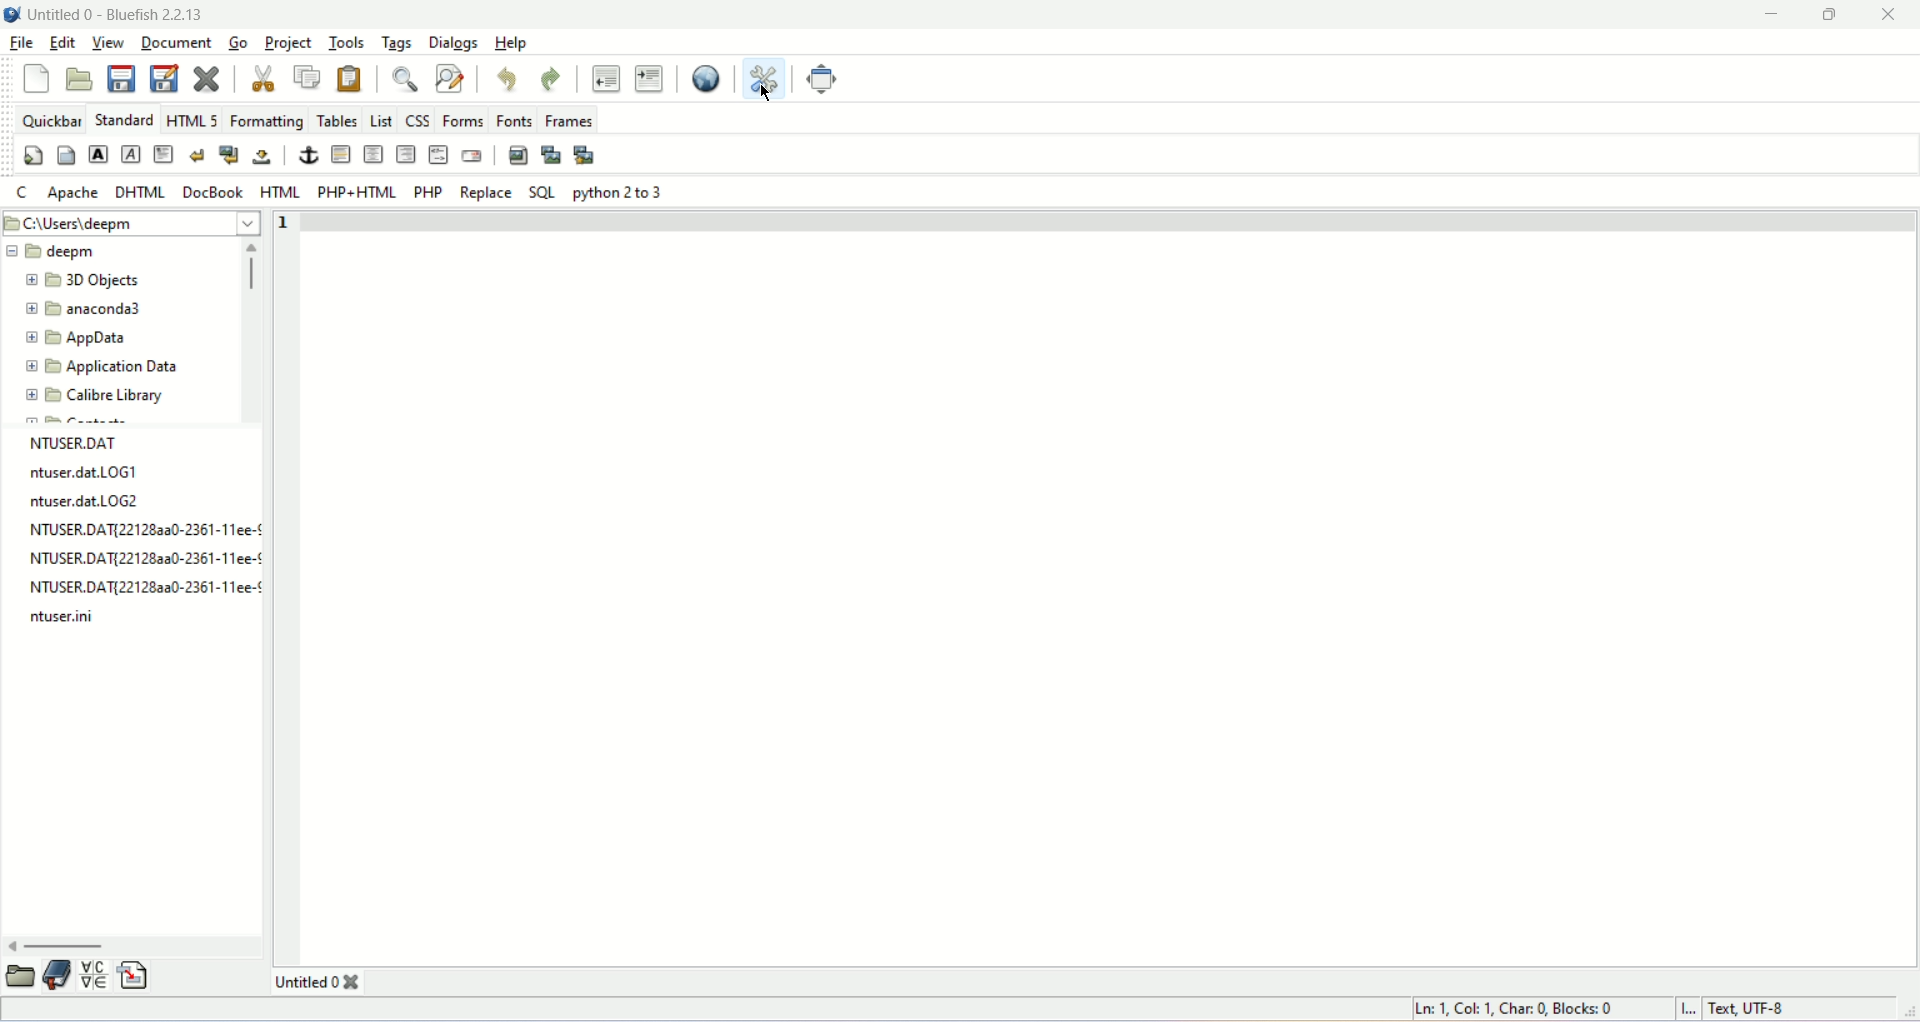 The image size is (1920, 1022). I want to click on list, so click(382, 118).